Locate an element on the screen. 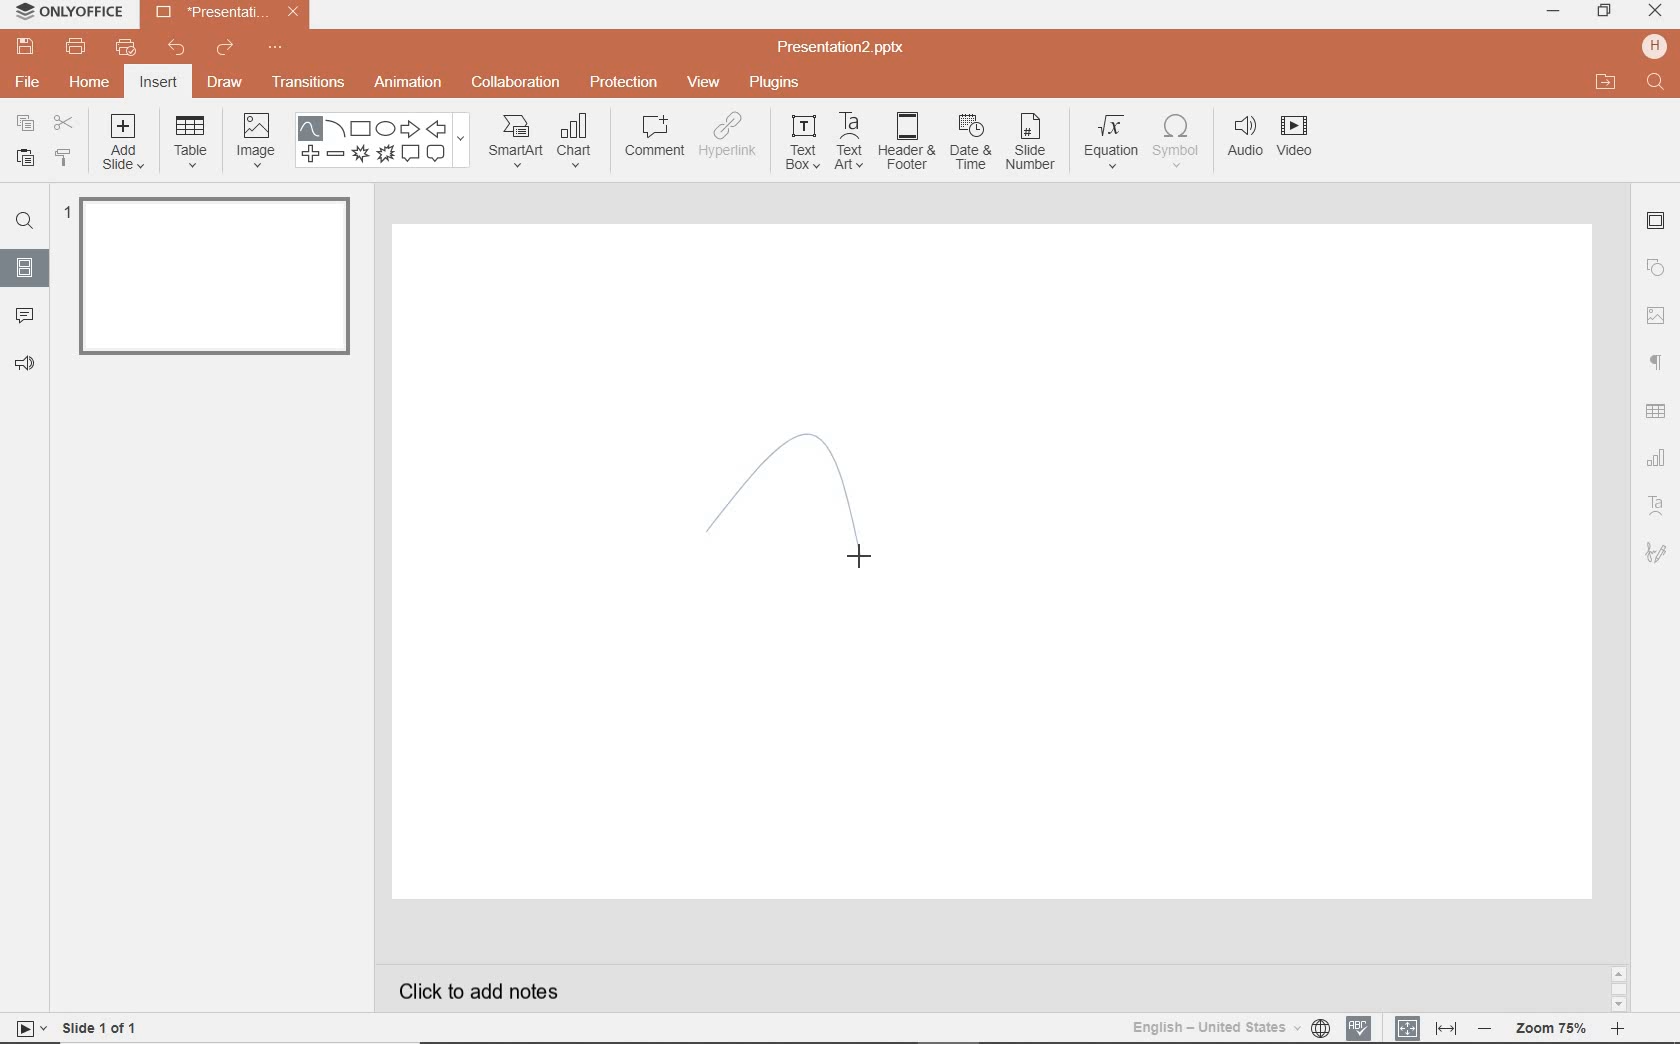 The image size is (1680, 1044). QUICK PRINT is located at coordinates (124, 48).